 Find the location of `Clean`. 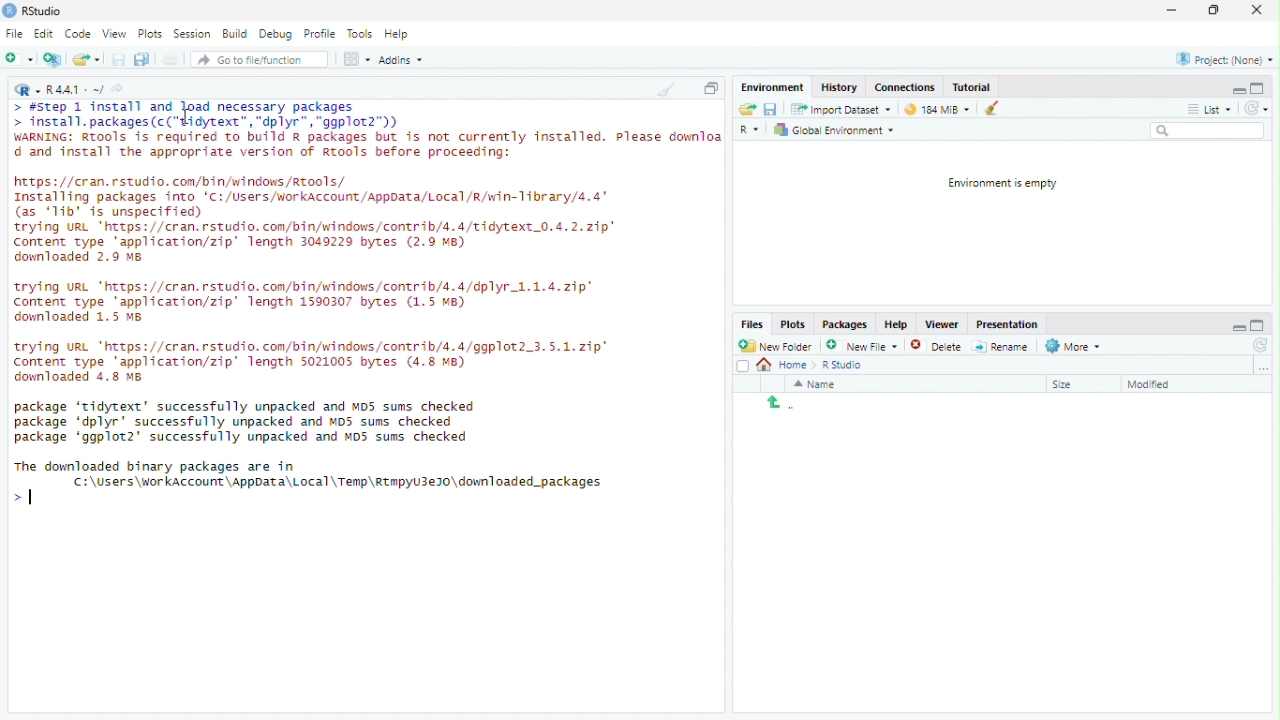

Clean is located at coordinates (665, 88).